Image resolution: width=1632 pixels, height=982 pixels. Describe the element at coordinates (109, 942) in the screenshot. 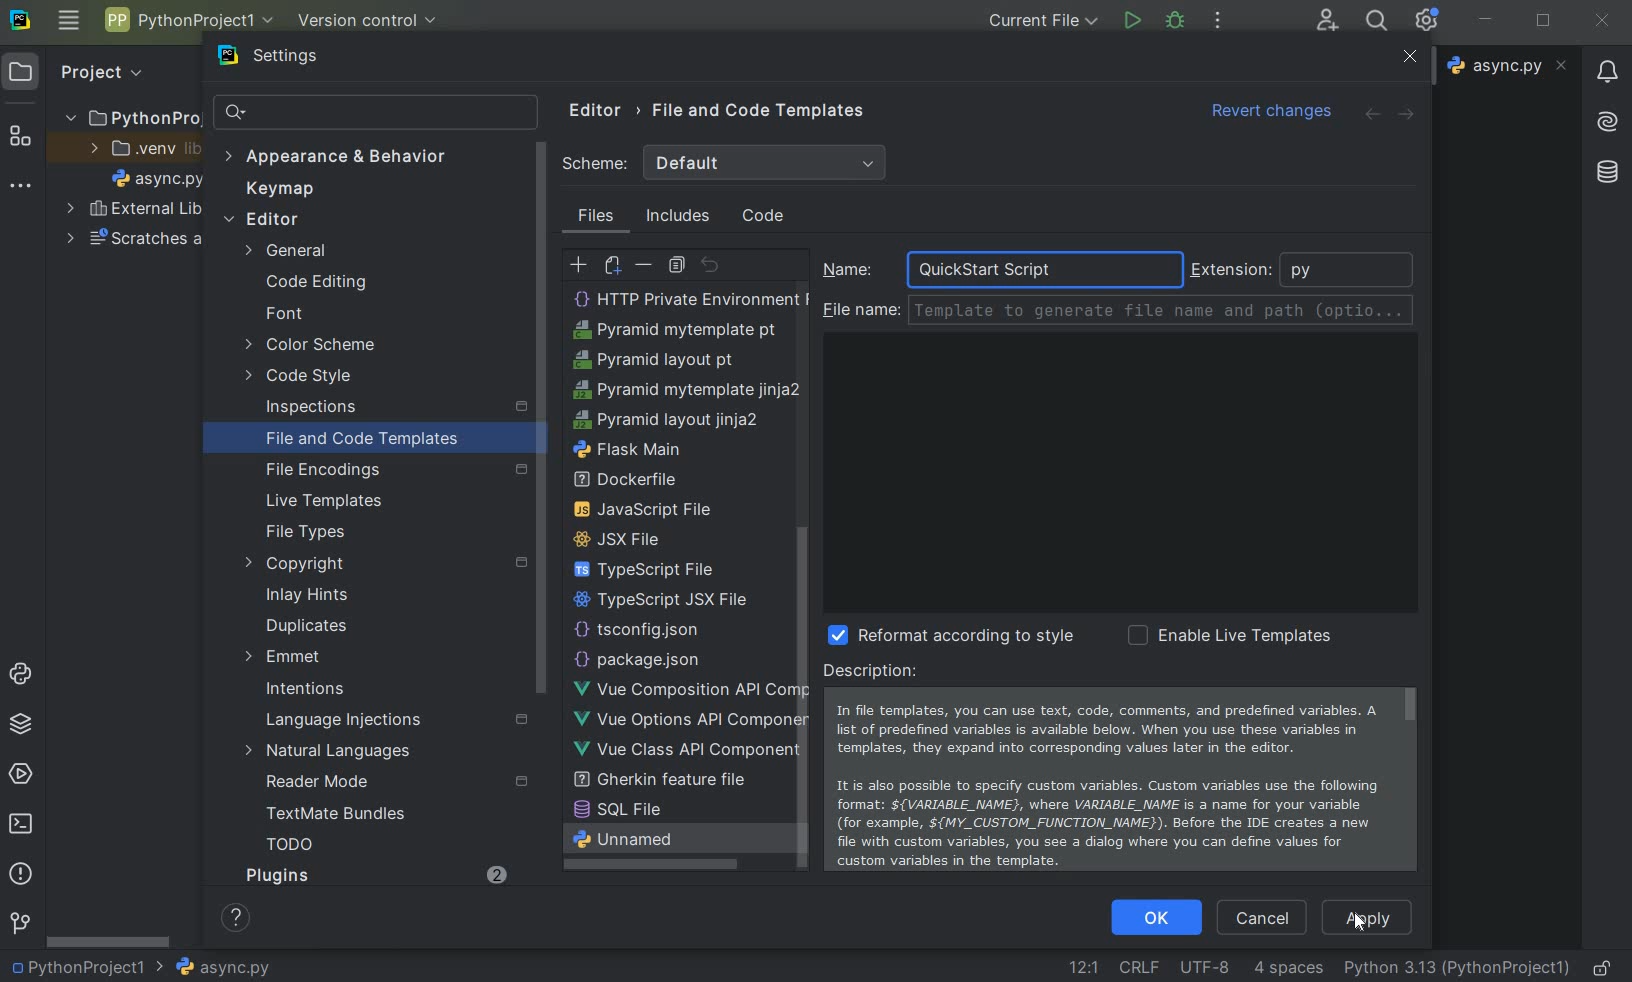

I see `srollbar` at that location.